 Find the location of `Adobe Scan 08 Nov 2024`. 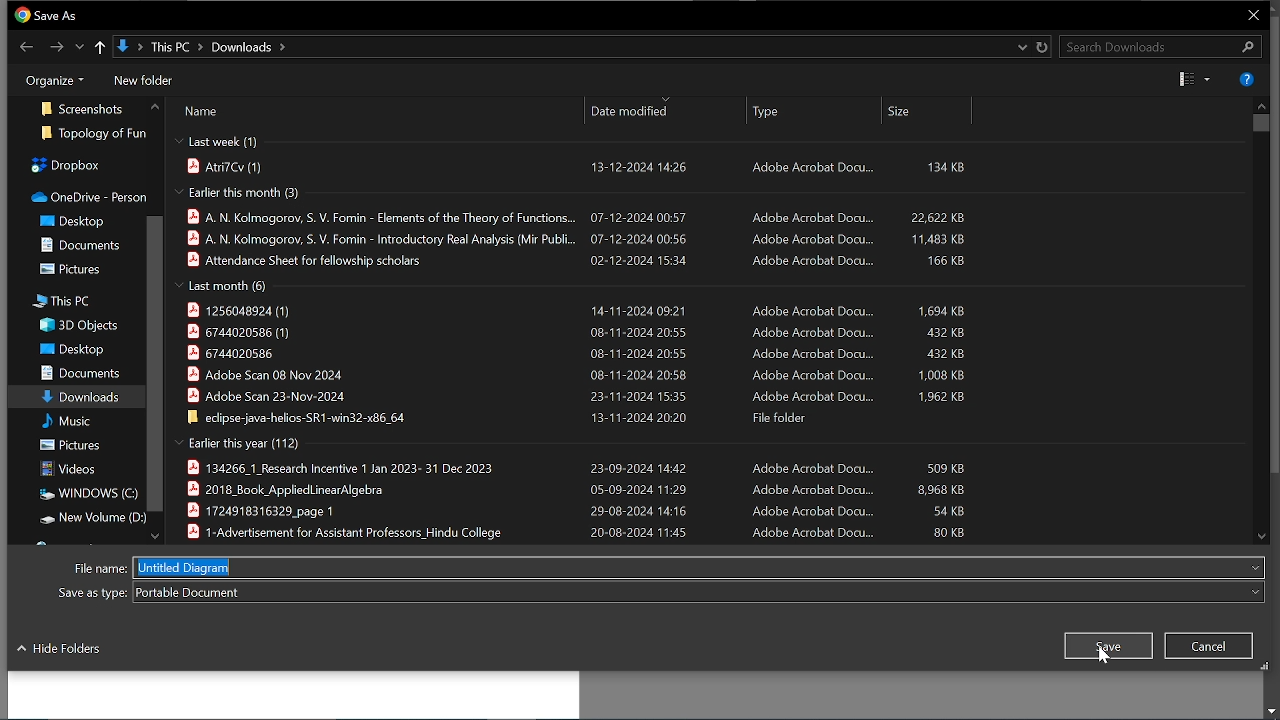

Adobe Scan 08 Nov 2024 is located at coordinates (268, 374).